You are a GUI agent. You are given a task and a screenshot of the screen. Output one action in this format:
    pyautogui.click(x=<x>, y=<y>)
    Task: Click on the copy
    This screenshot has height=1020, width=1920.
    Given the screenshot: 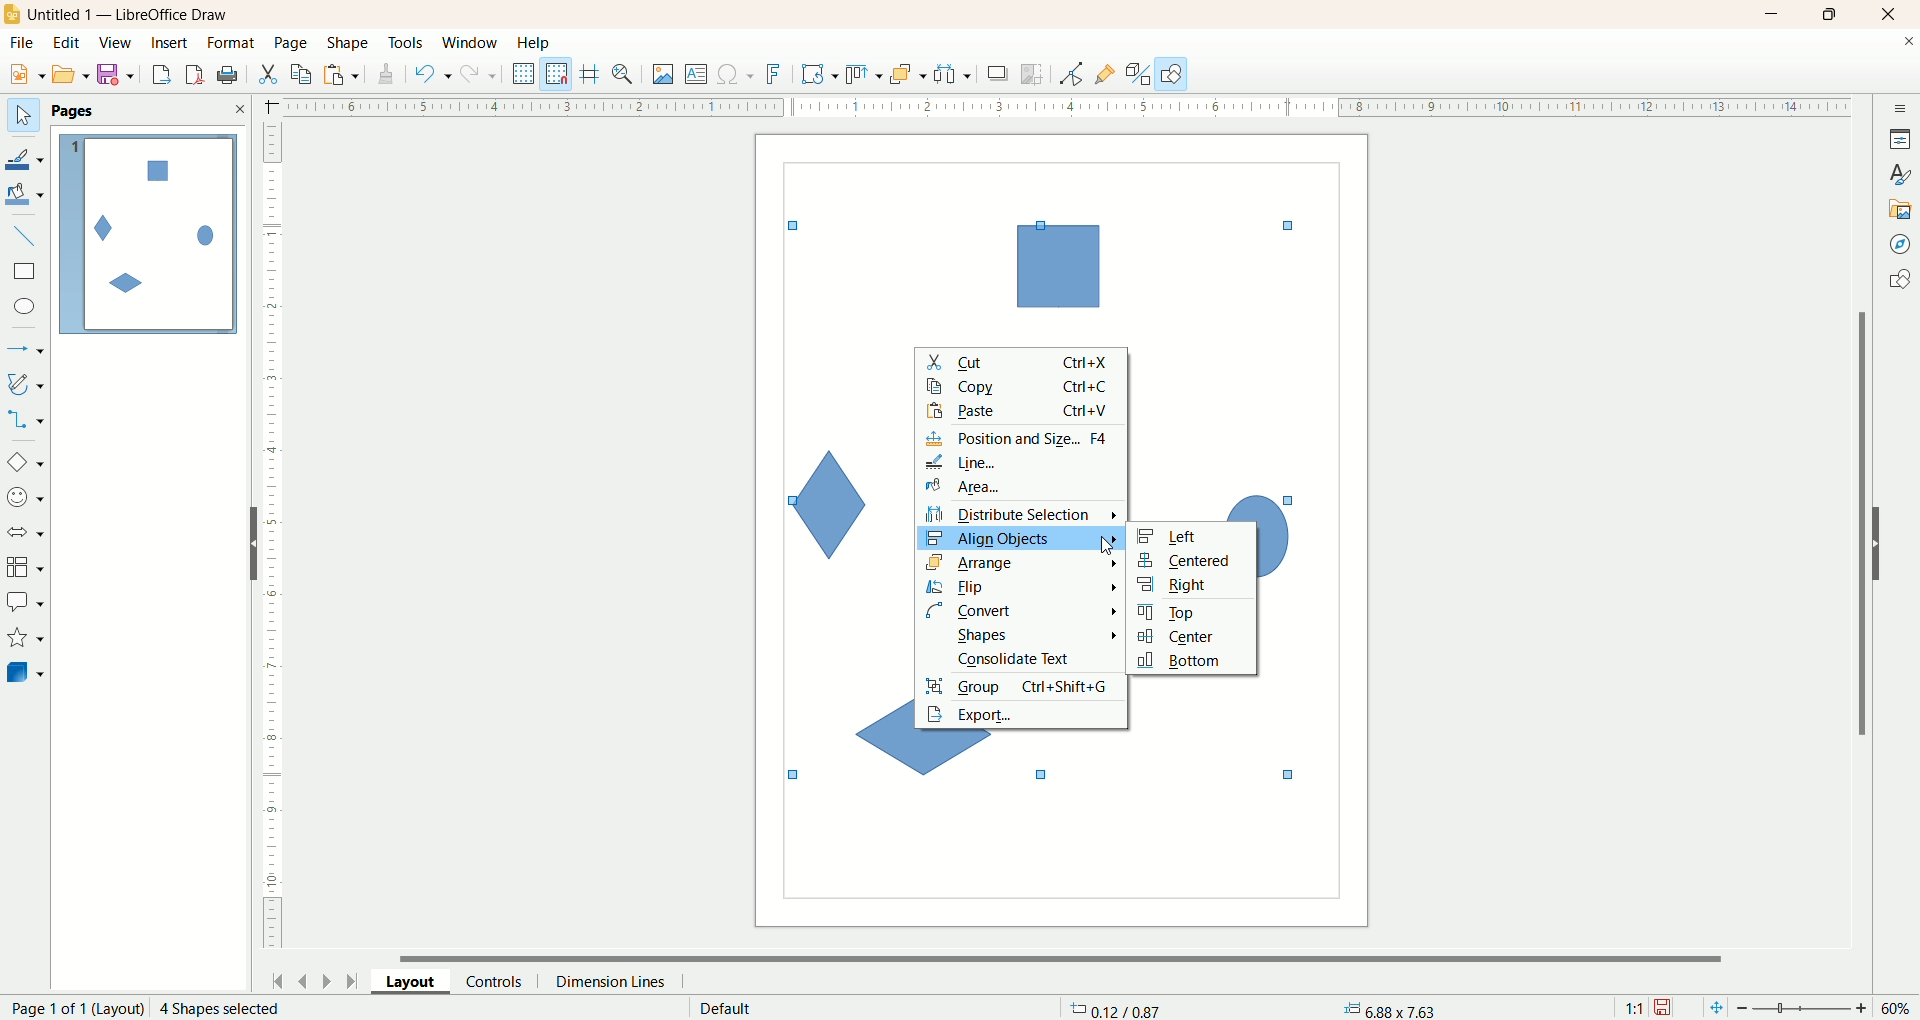 What is the action you would take?
    pyautogui.click(x=1022, y=386)
    